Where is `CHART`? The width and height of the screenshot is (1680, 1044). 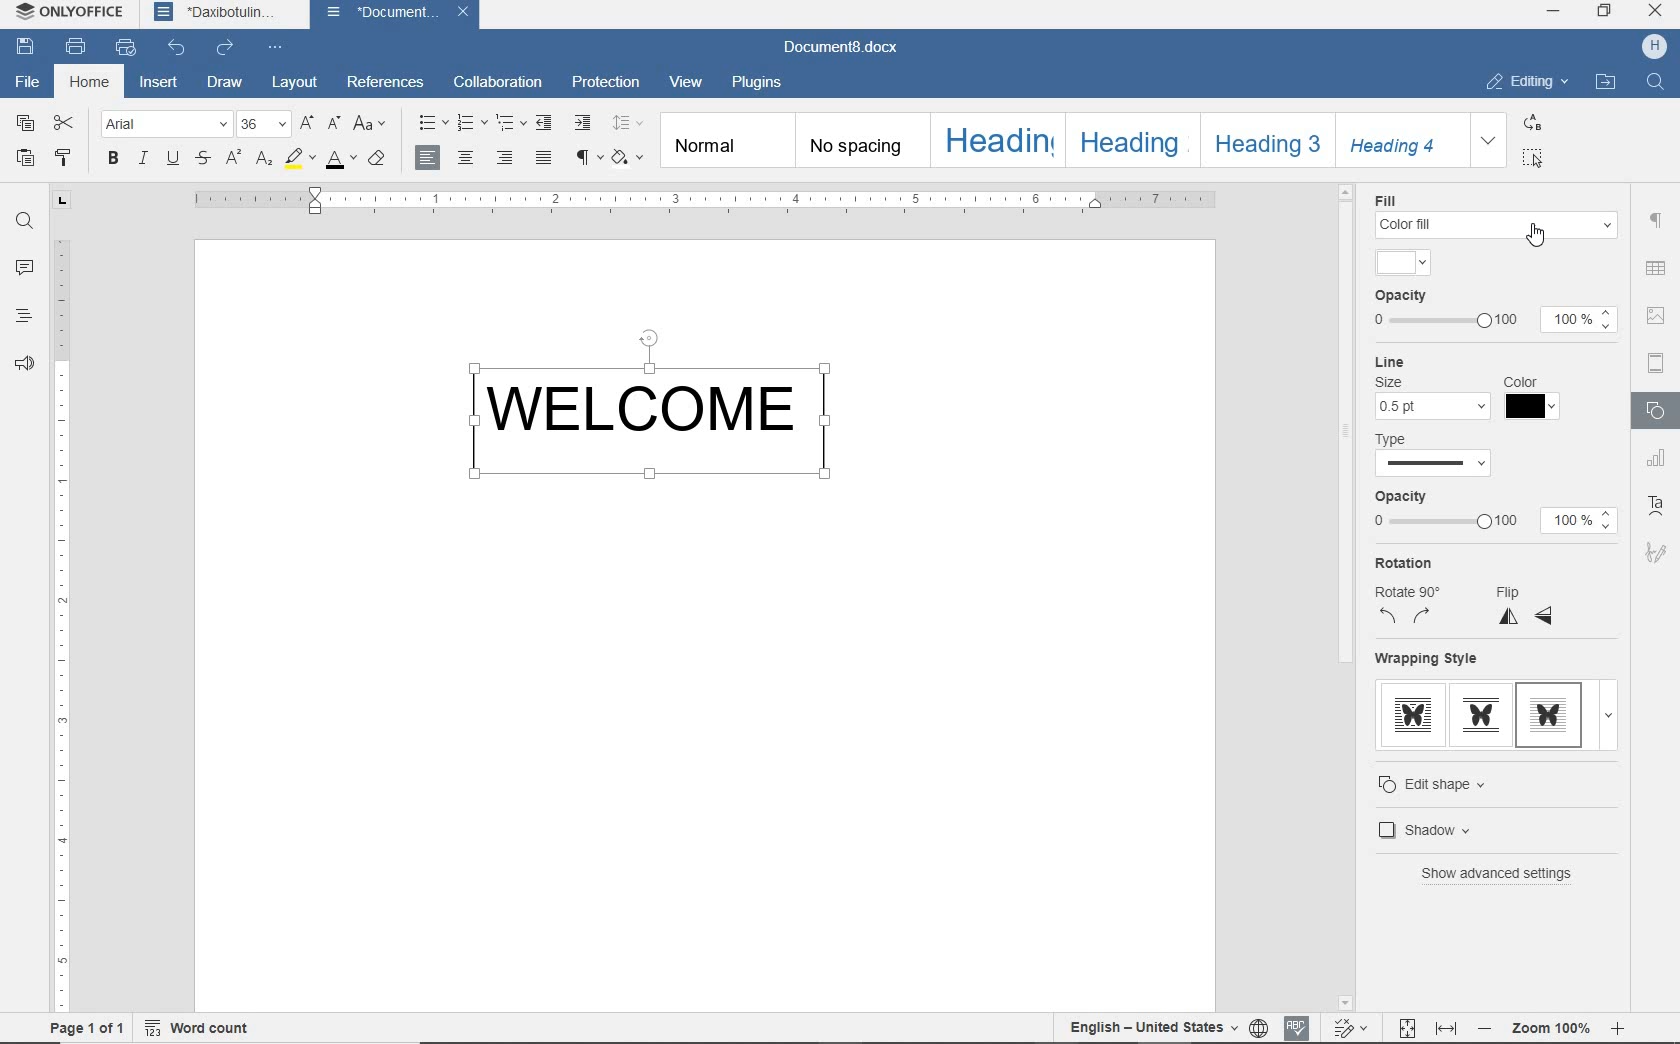
CHART is located at coordinates (1660, 459).